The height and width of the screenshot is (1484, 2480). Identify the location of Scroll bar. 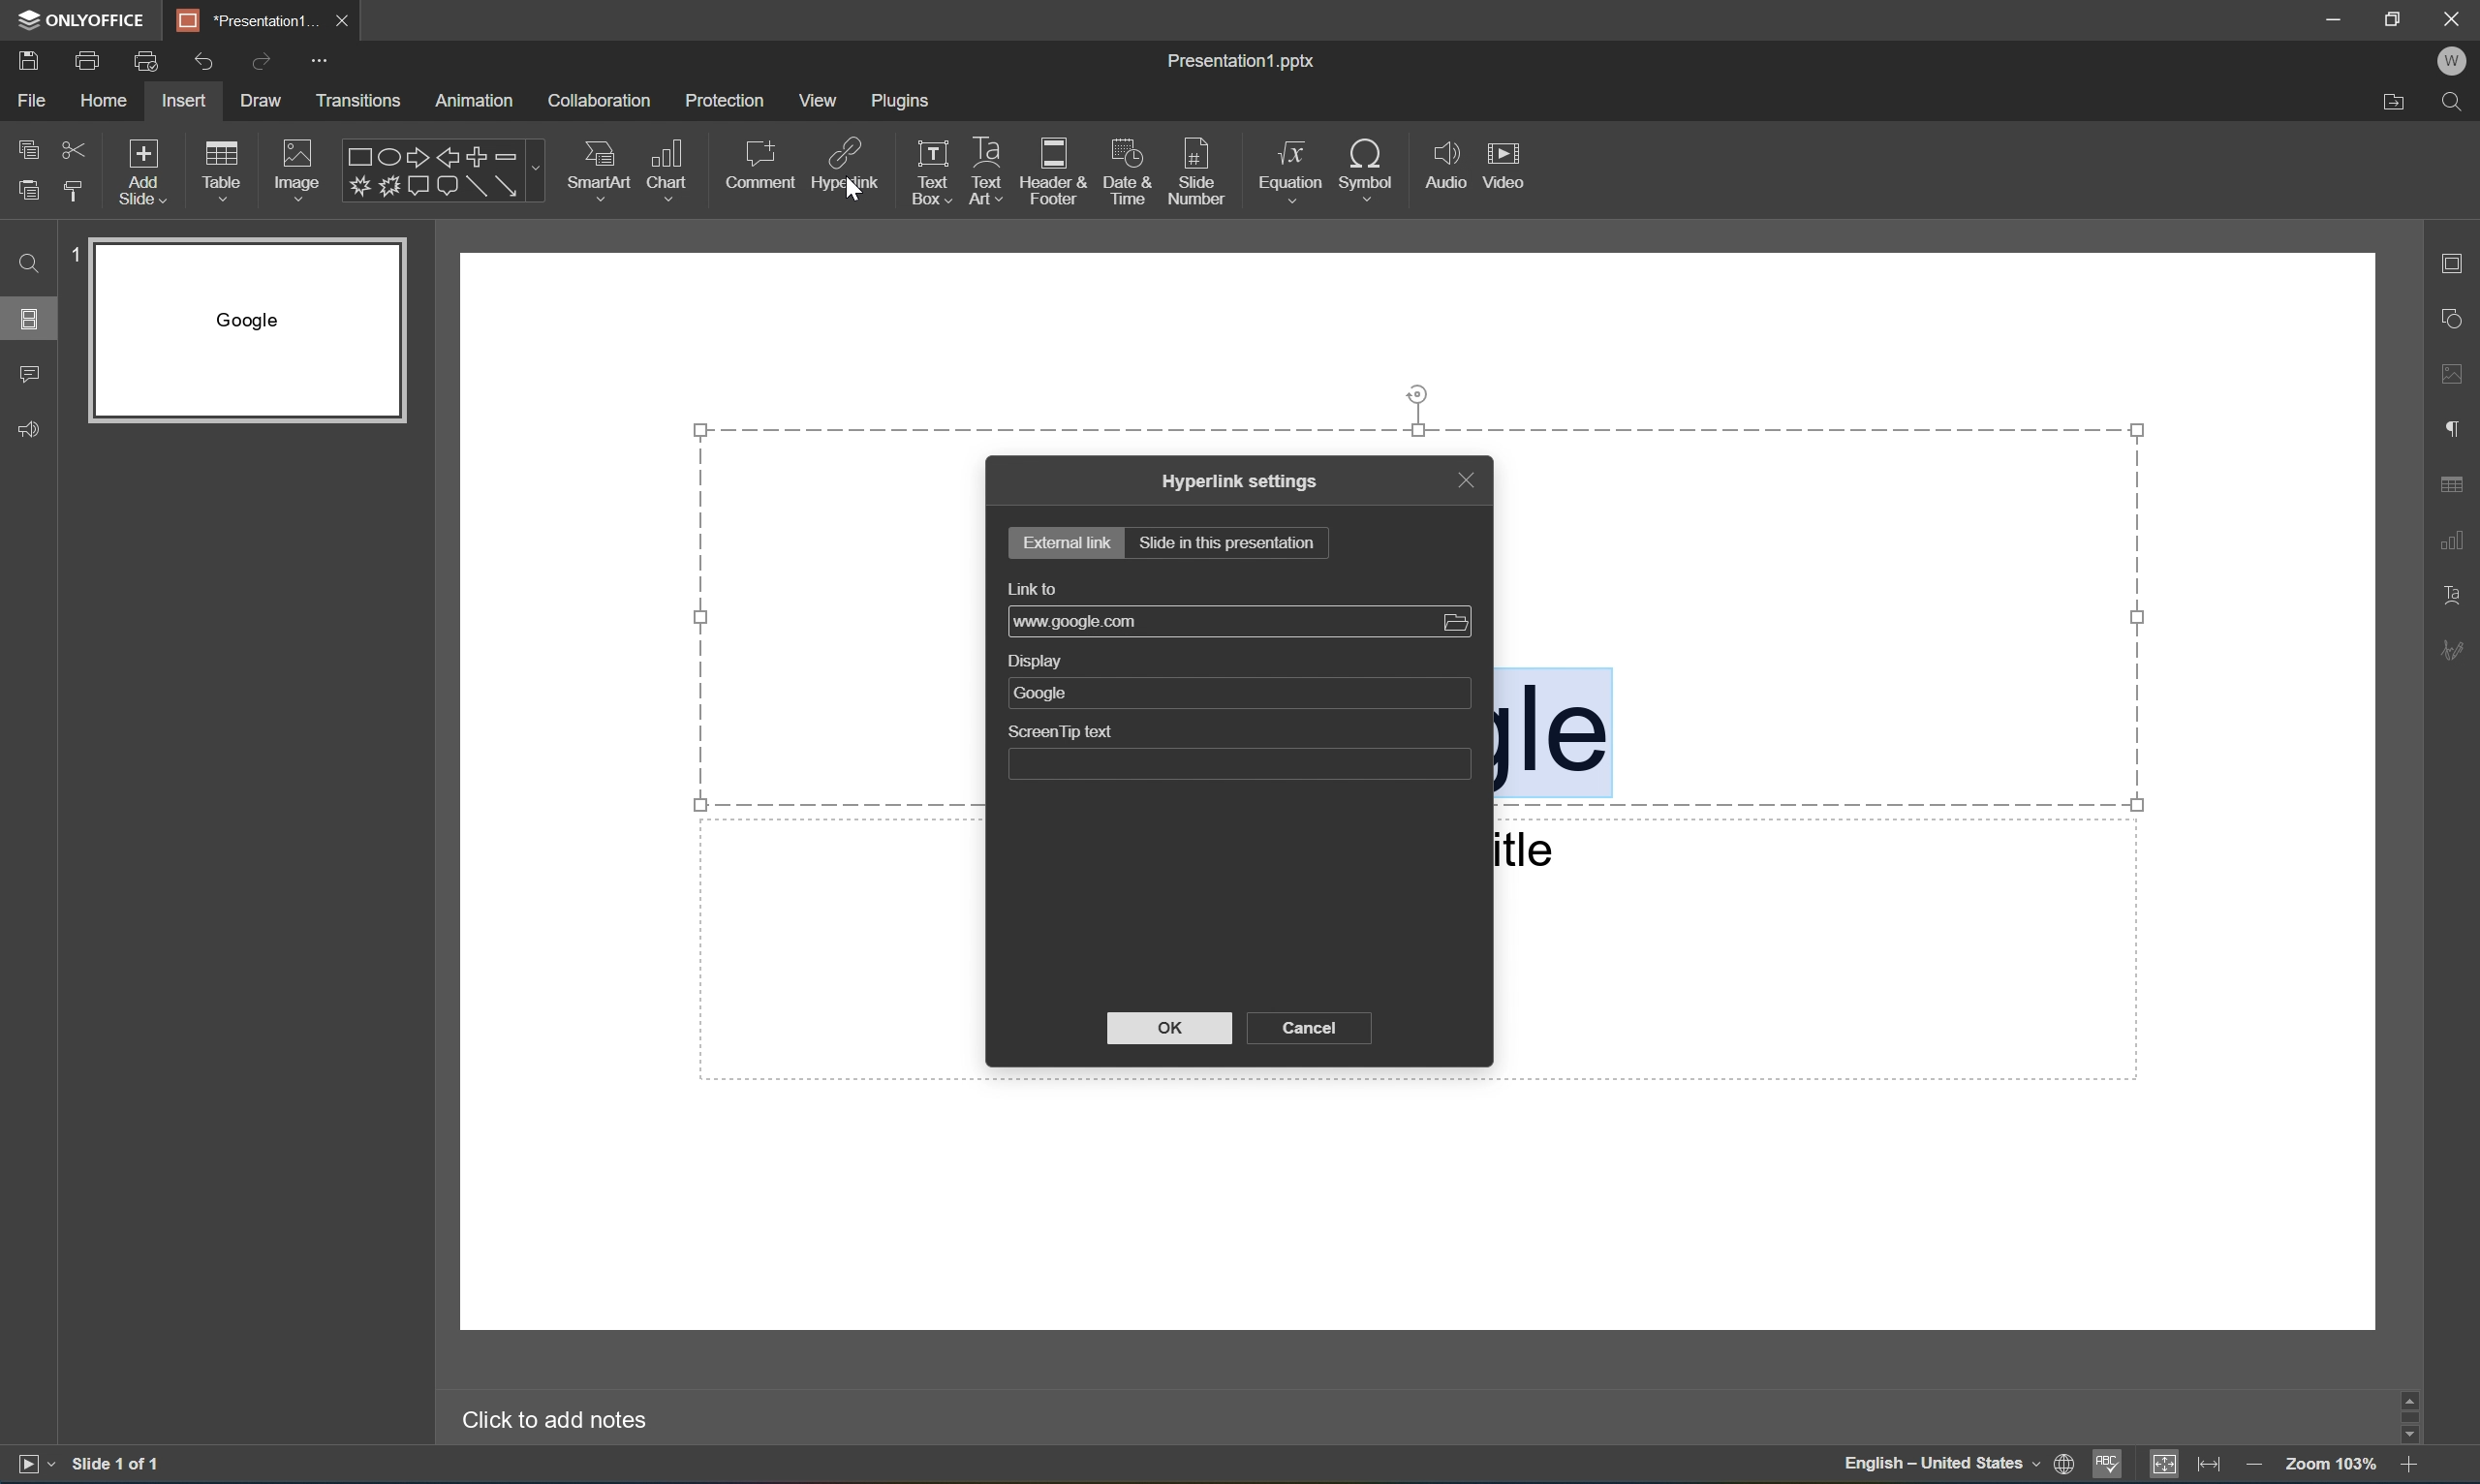
(2410, 1415).